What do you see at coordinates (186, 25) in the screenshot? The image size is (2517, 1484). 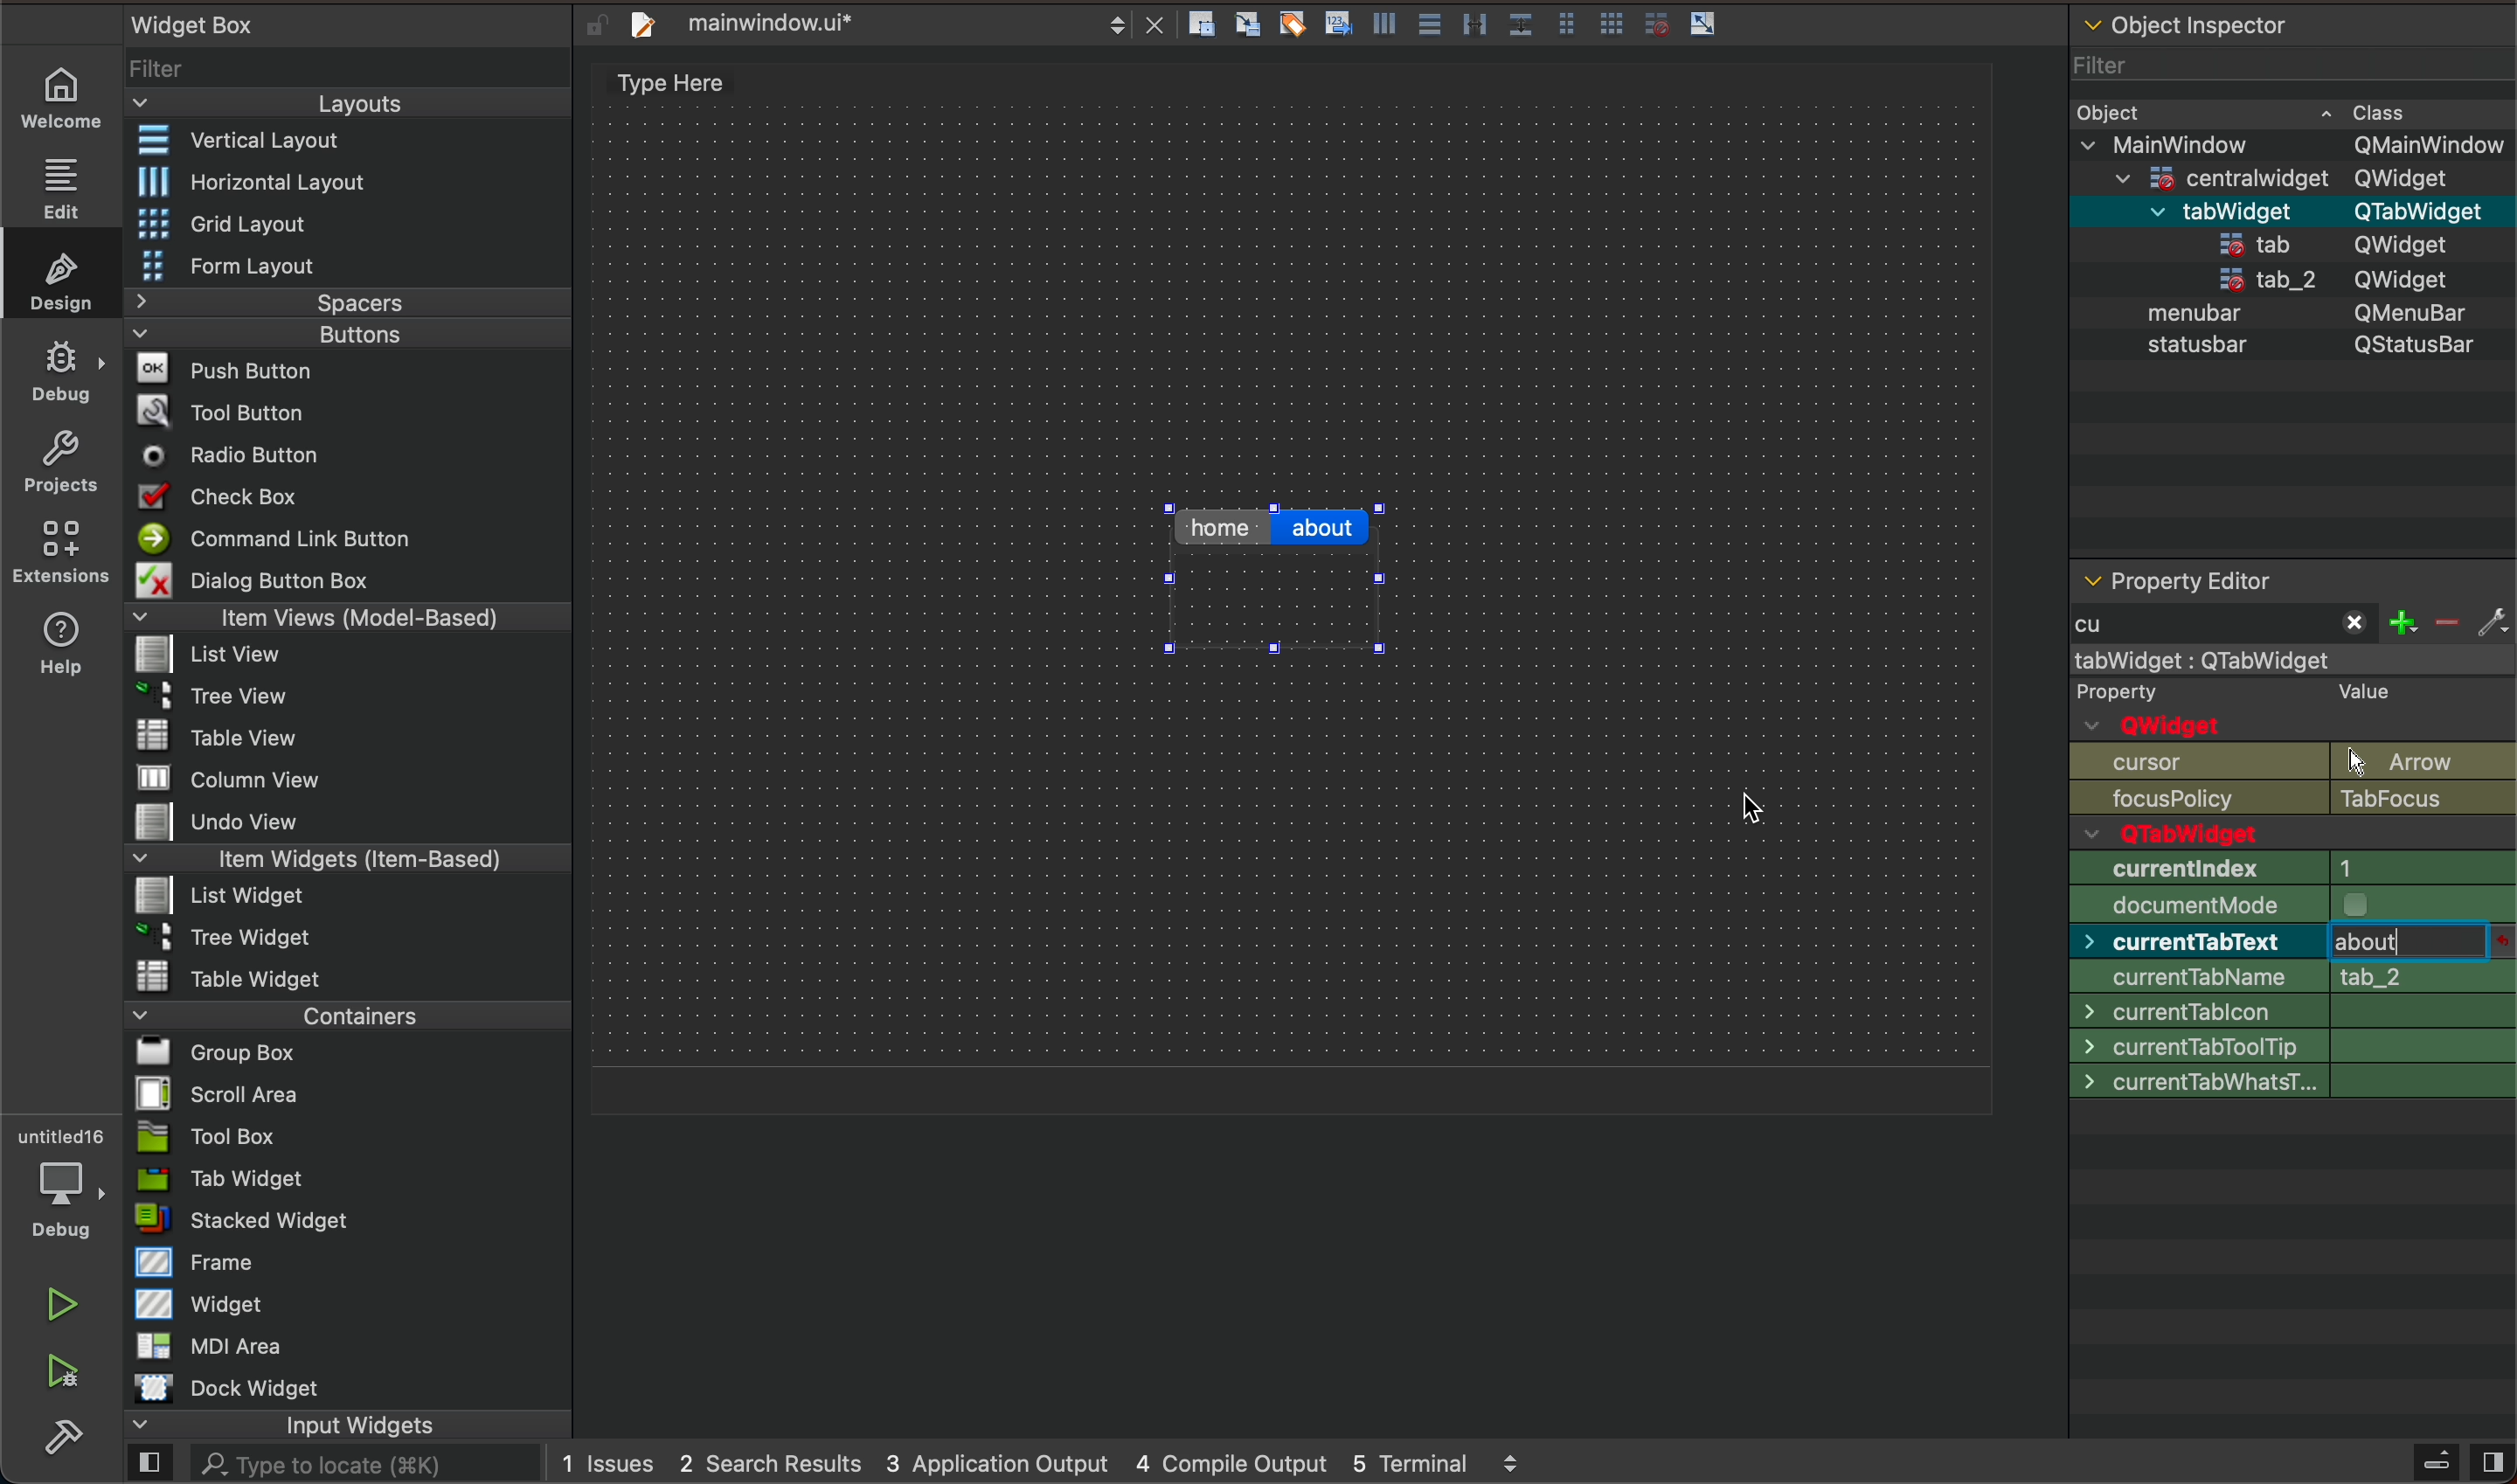 I see `Widget Box` at bounding box center [186, 25].